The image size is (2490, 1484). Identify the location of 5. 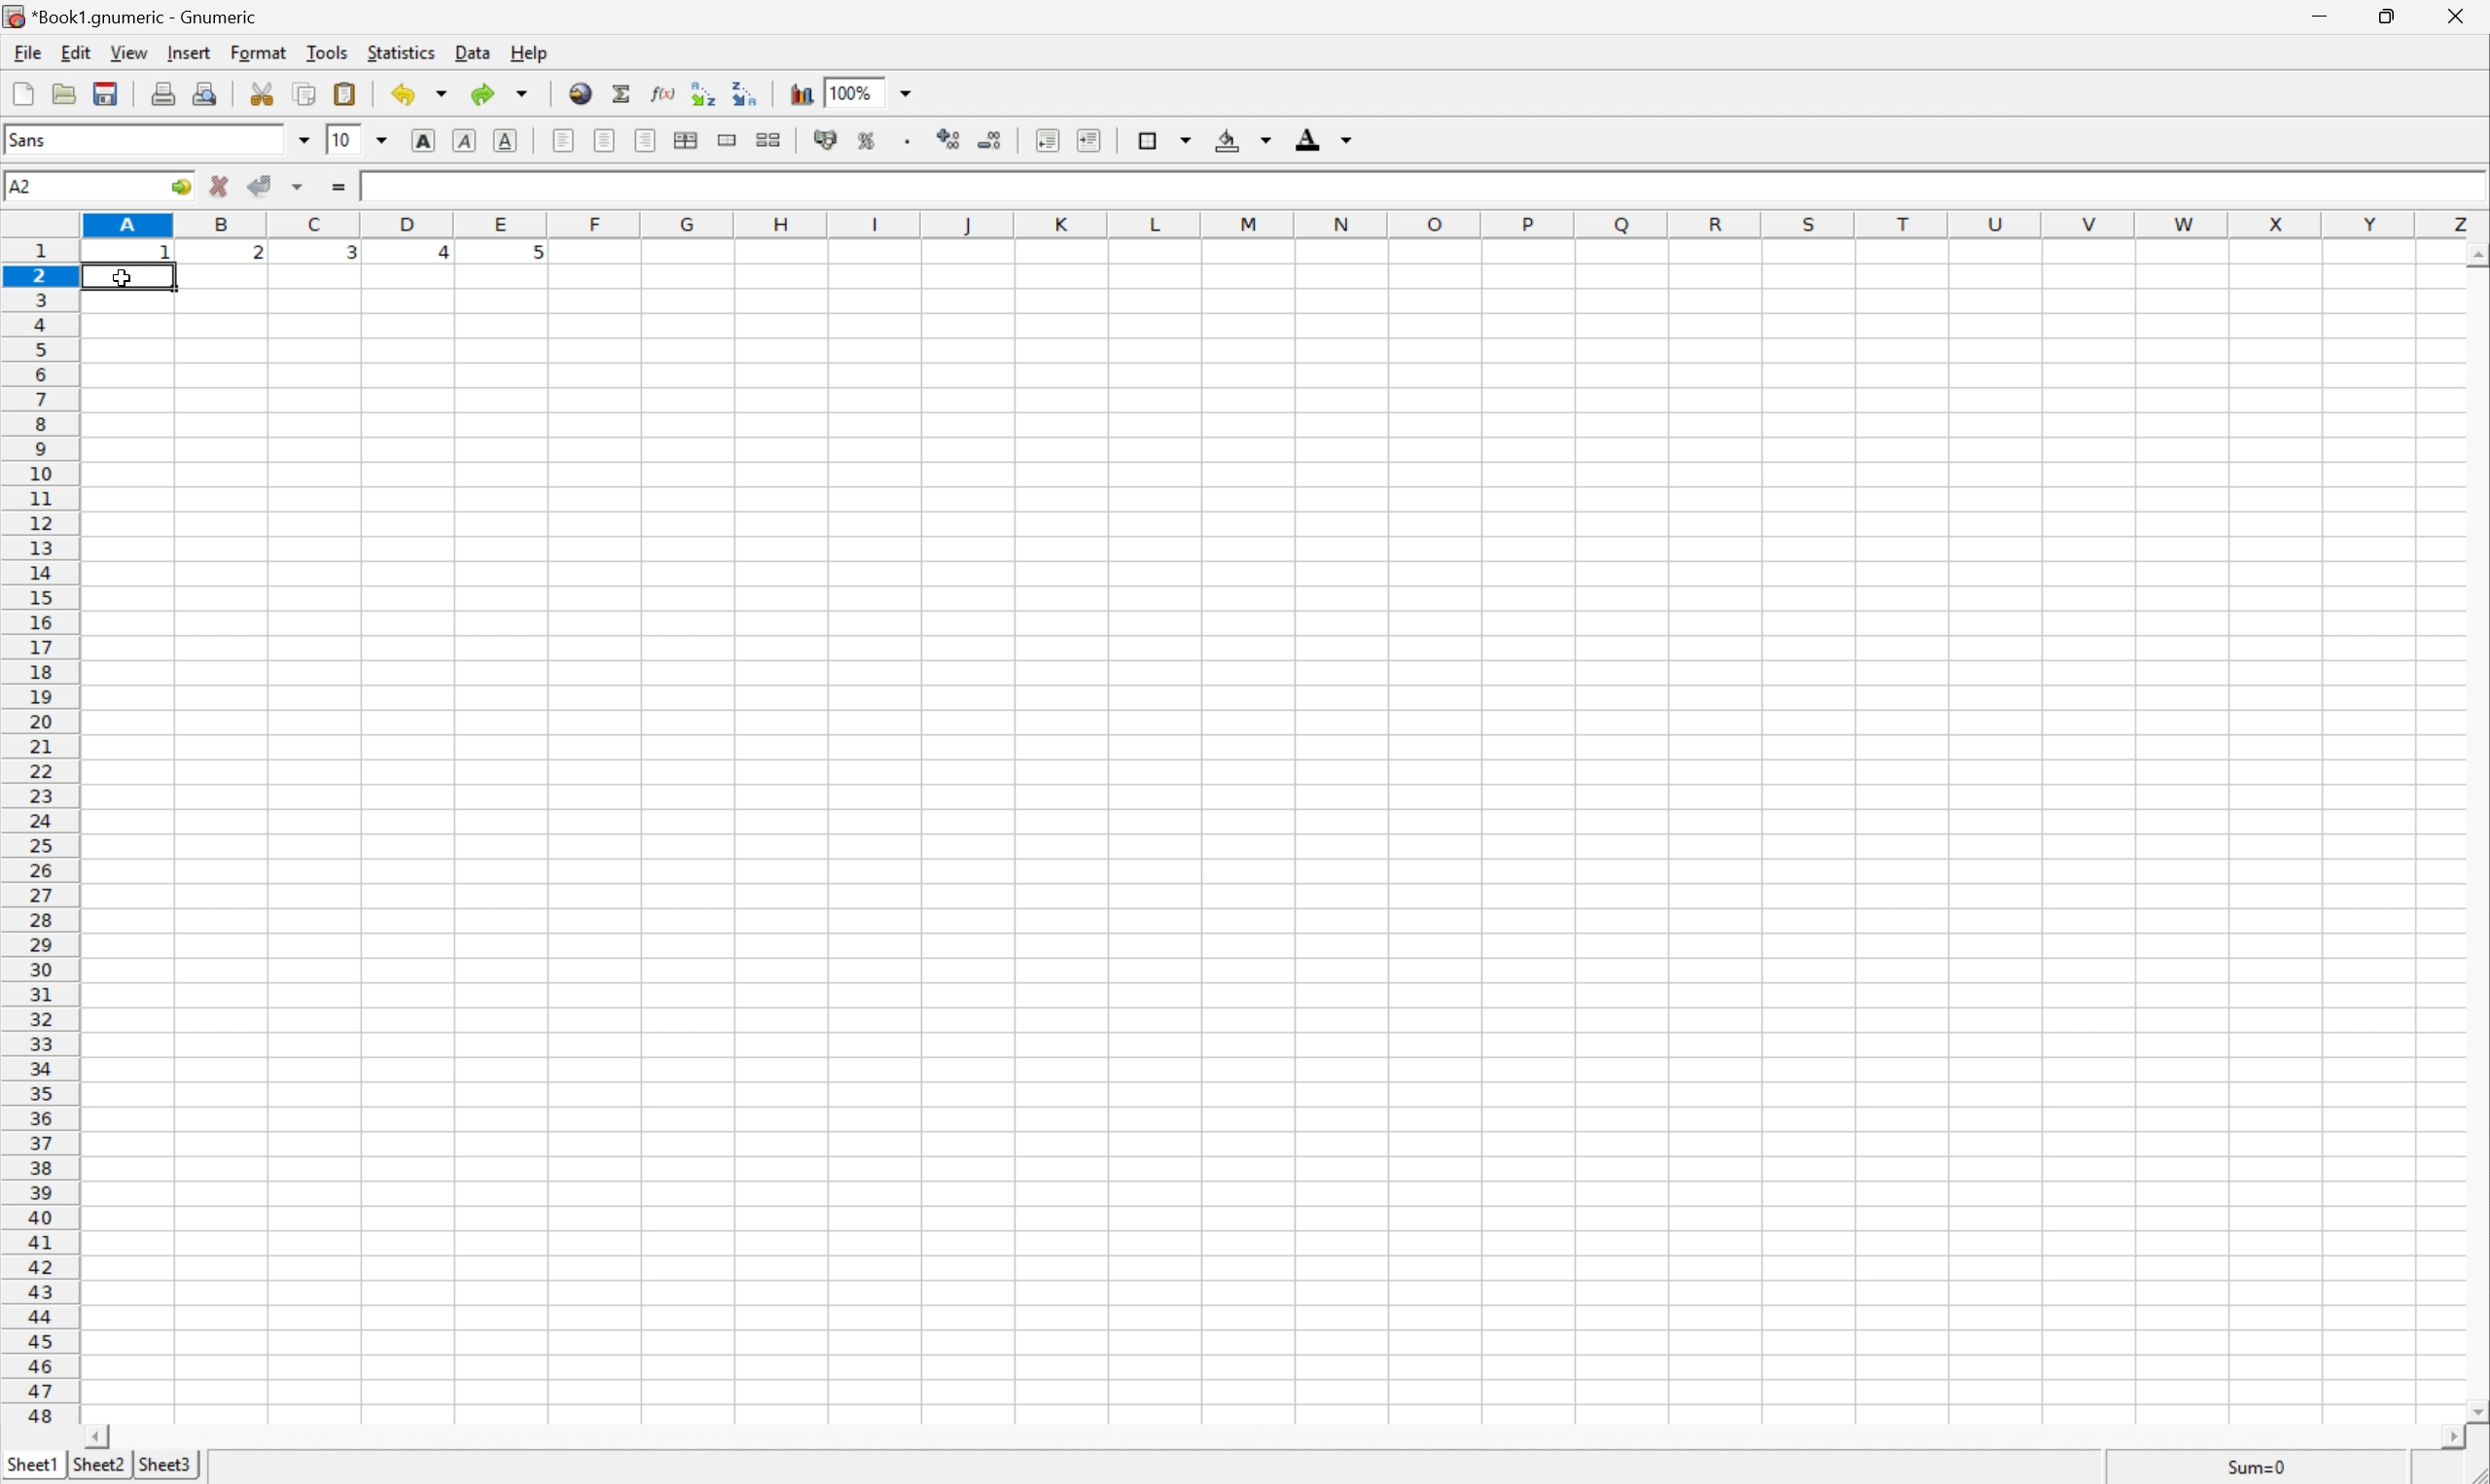
(534, 257).